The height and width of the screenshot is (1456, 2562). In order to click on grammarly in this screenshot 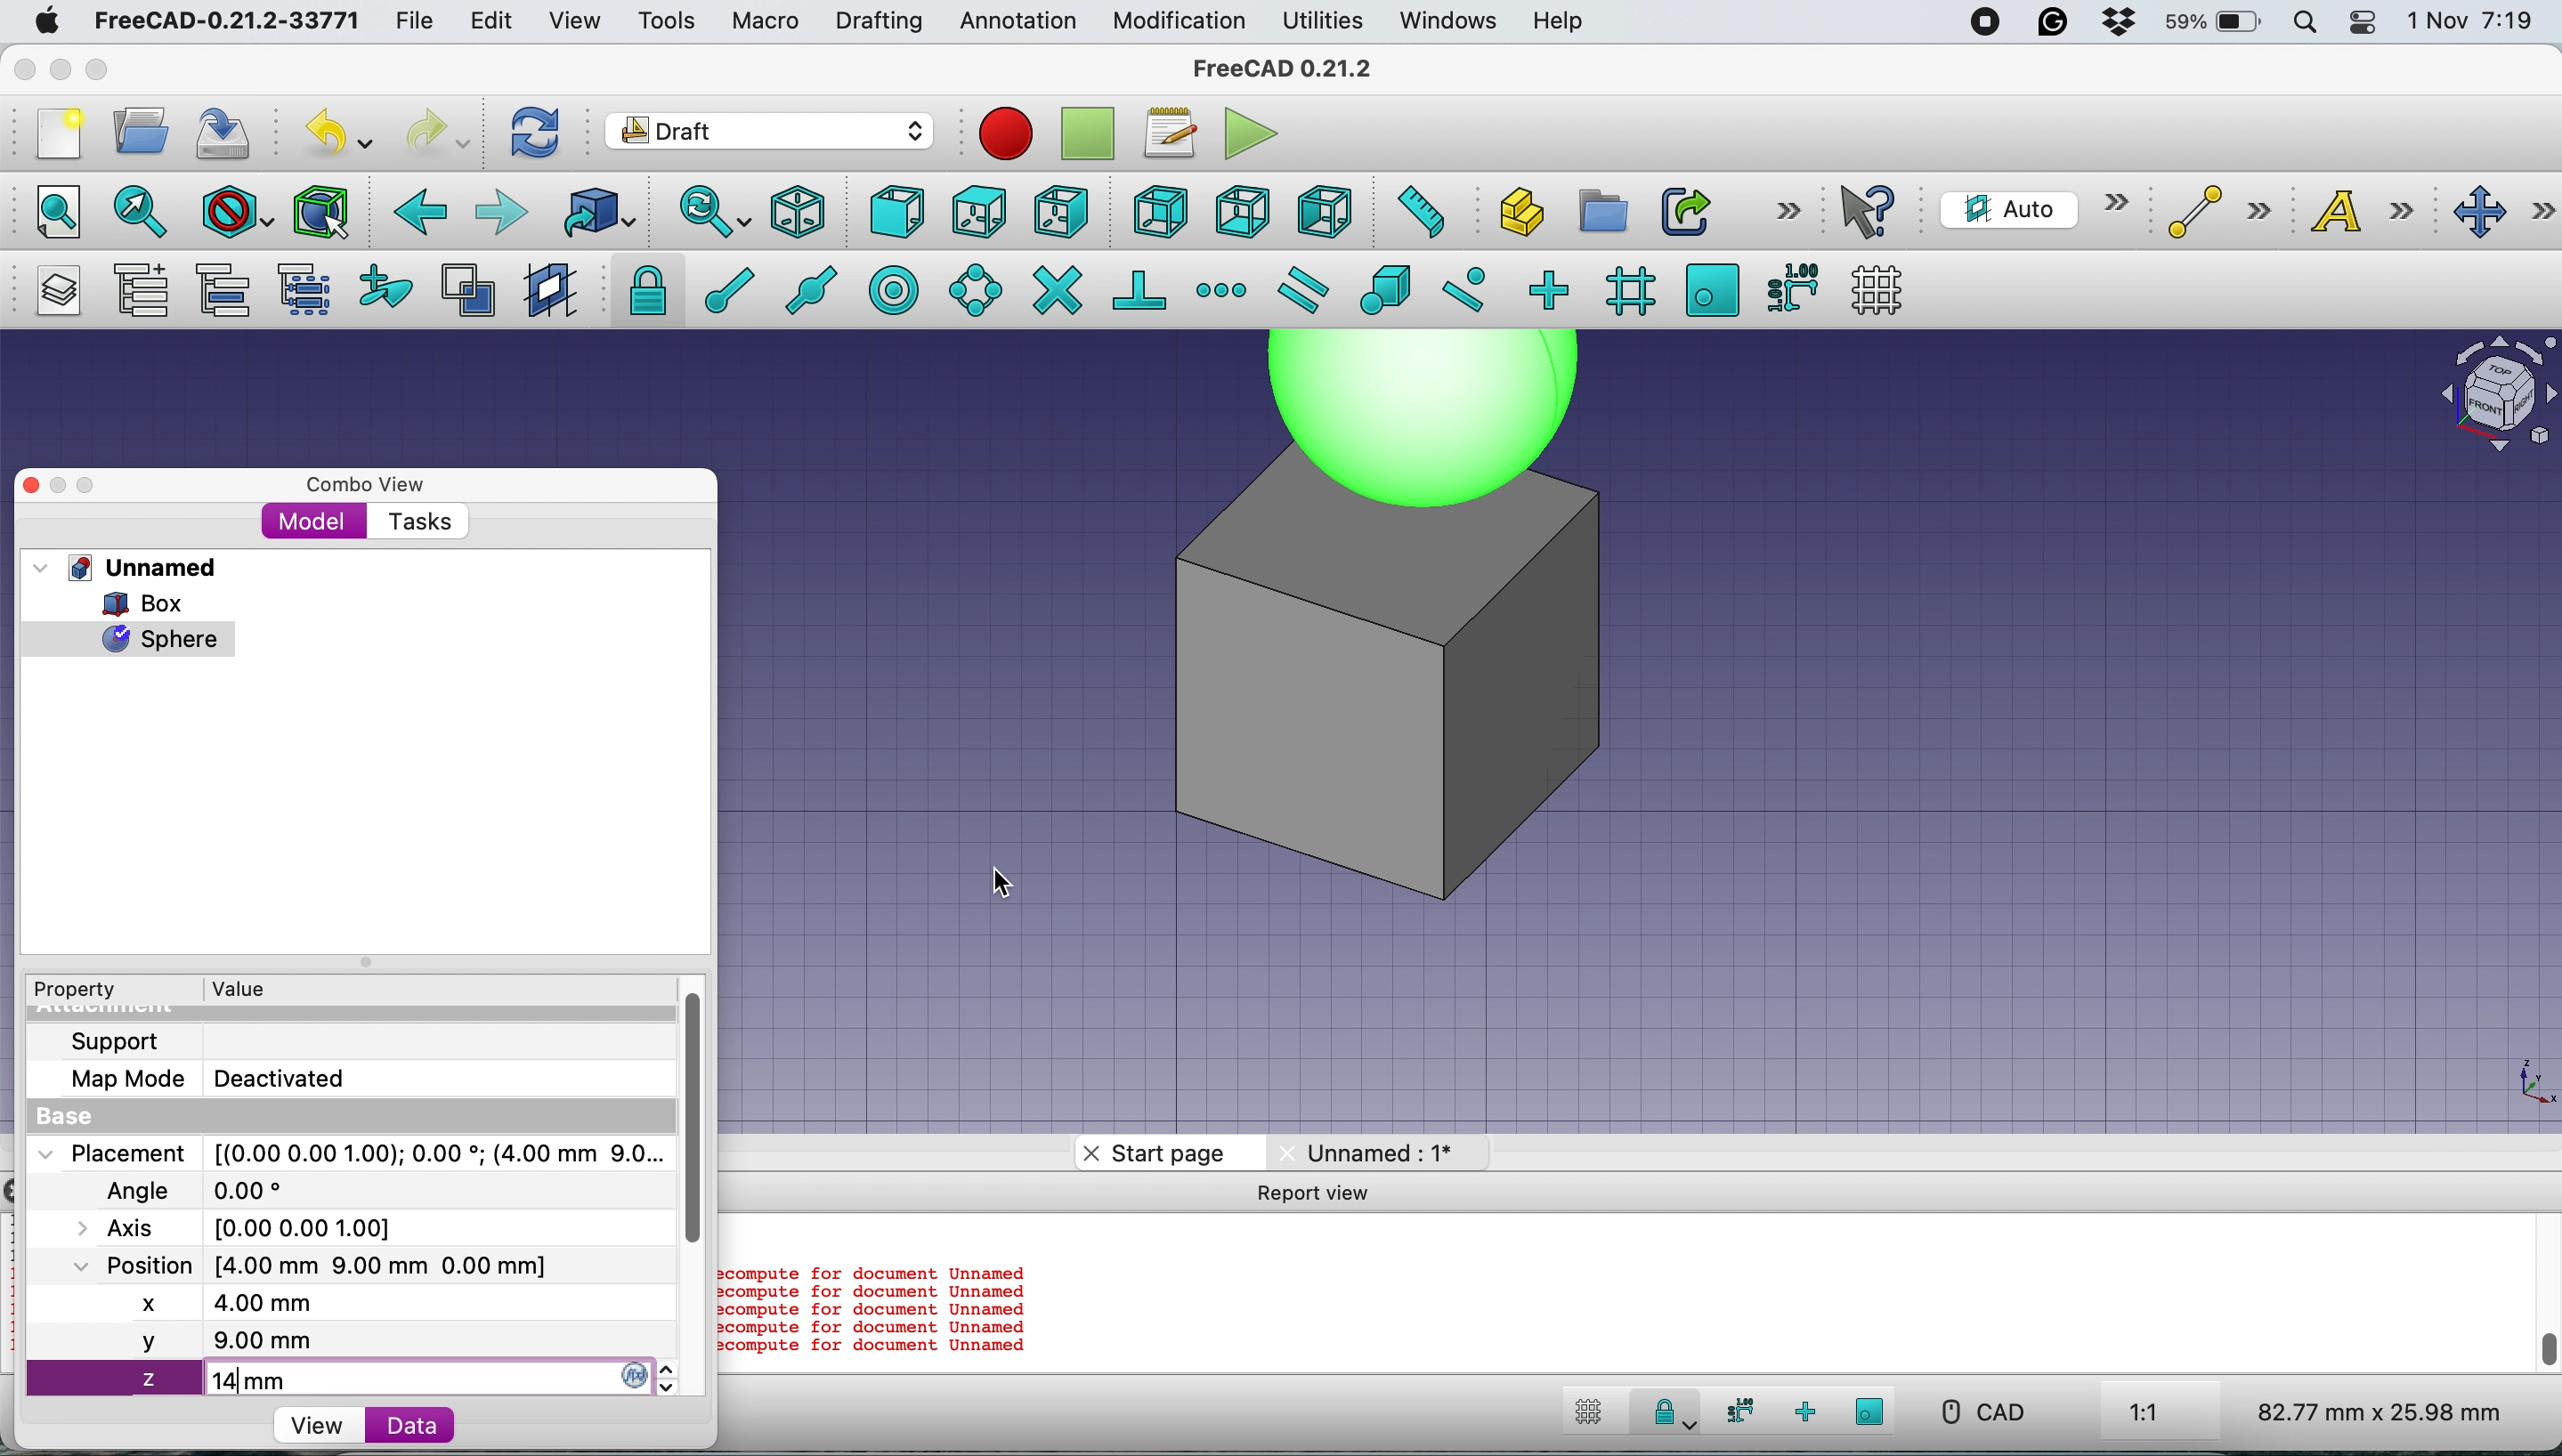, I will do `click(2053, 22)`.